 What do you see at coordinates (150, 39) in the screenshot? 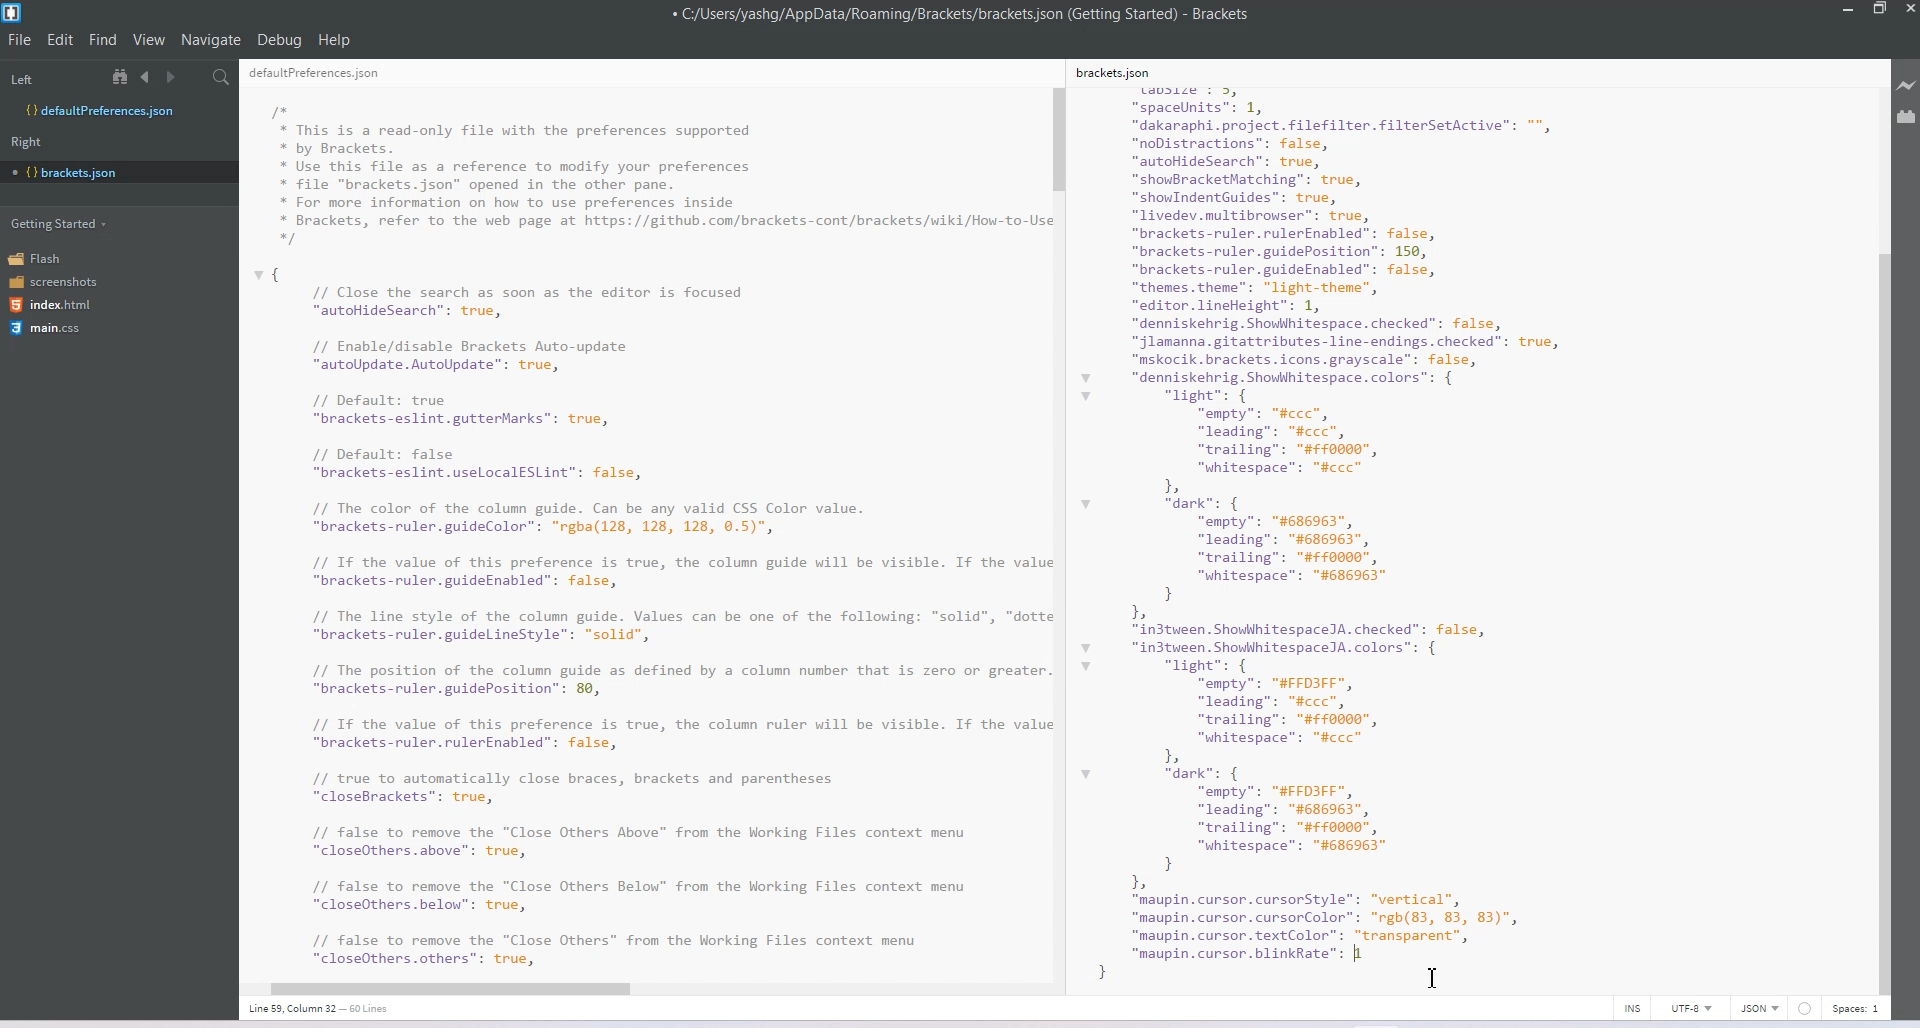
I see `View` at bounding box center [150, 39].